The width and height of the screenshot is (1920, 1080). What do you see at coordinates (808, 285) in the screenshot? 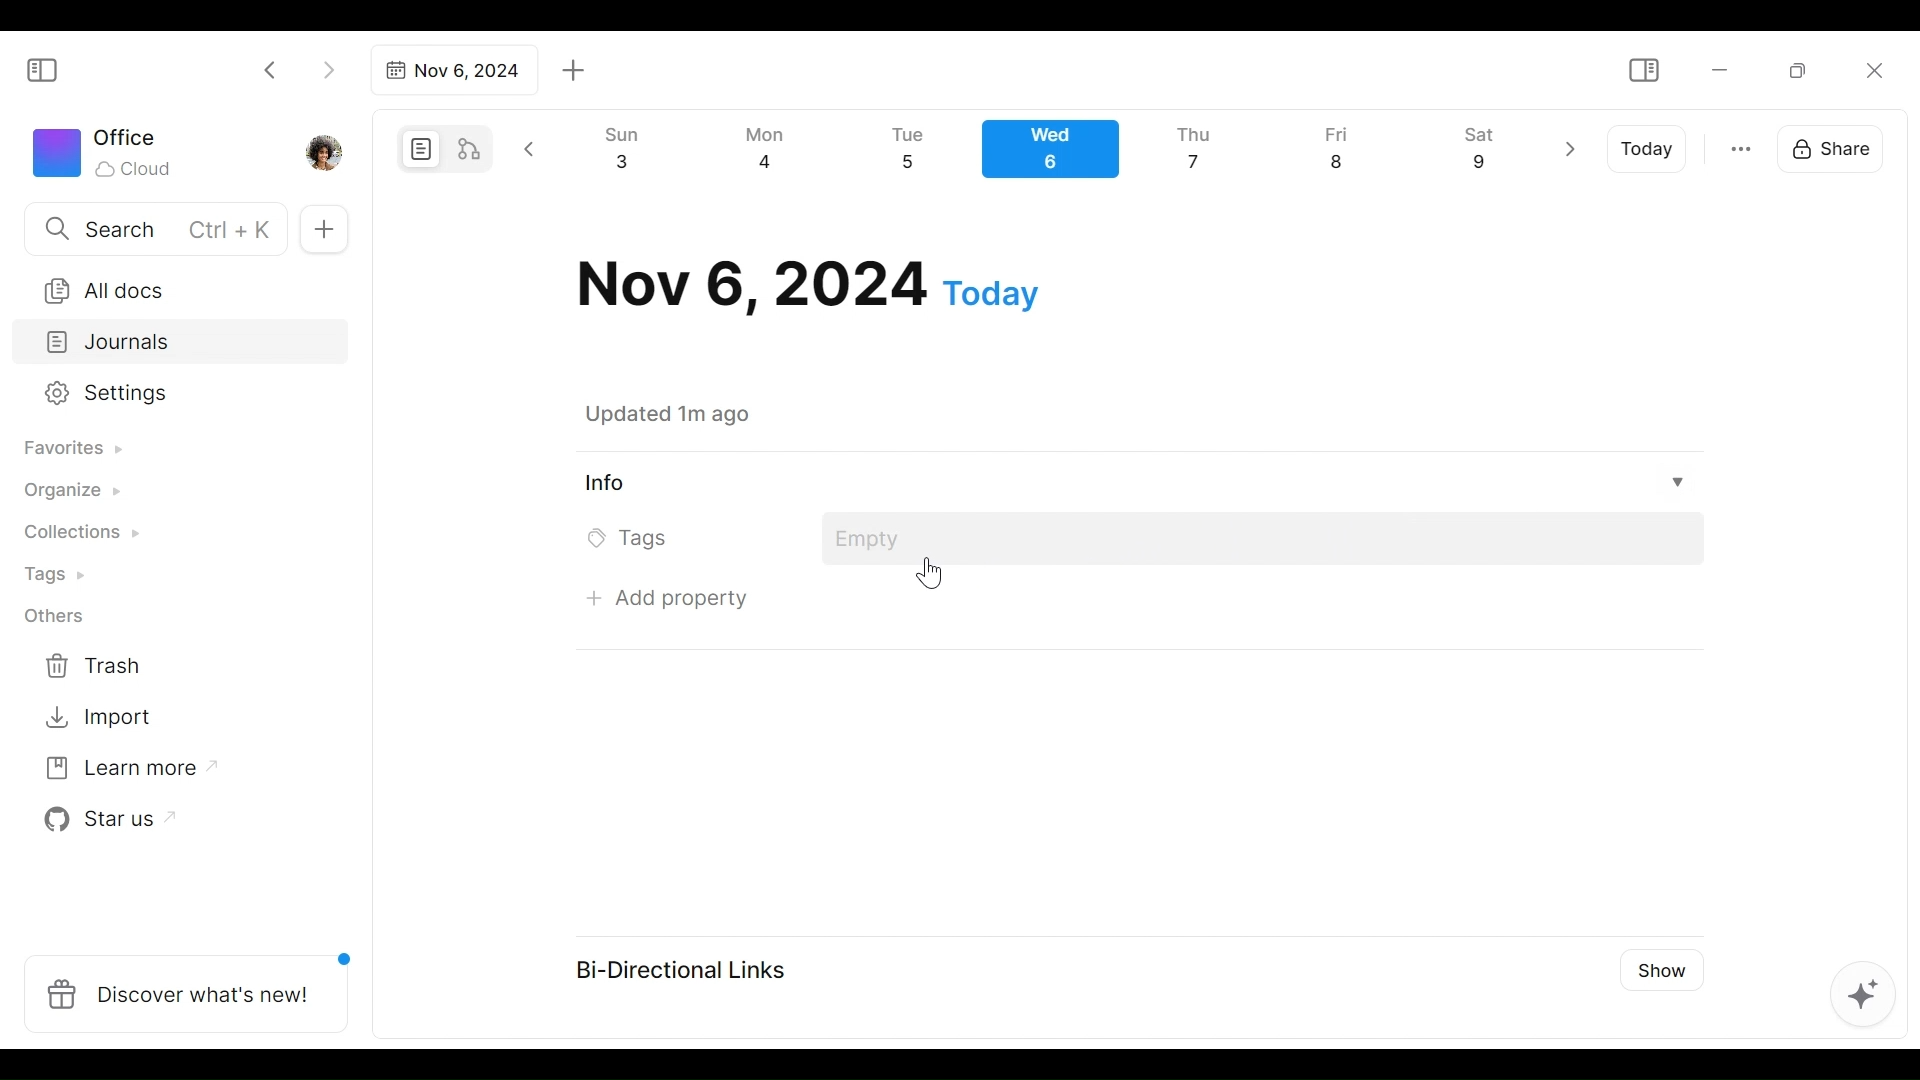
I see `Date` at bounding box center [808, 285].